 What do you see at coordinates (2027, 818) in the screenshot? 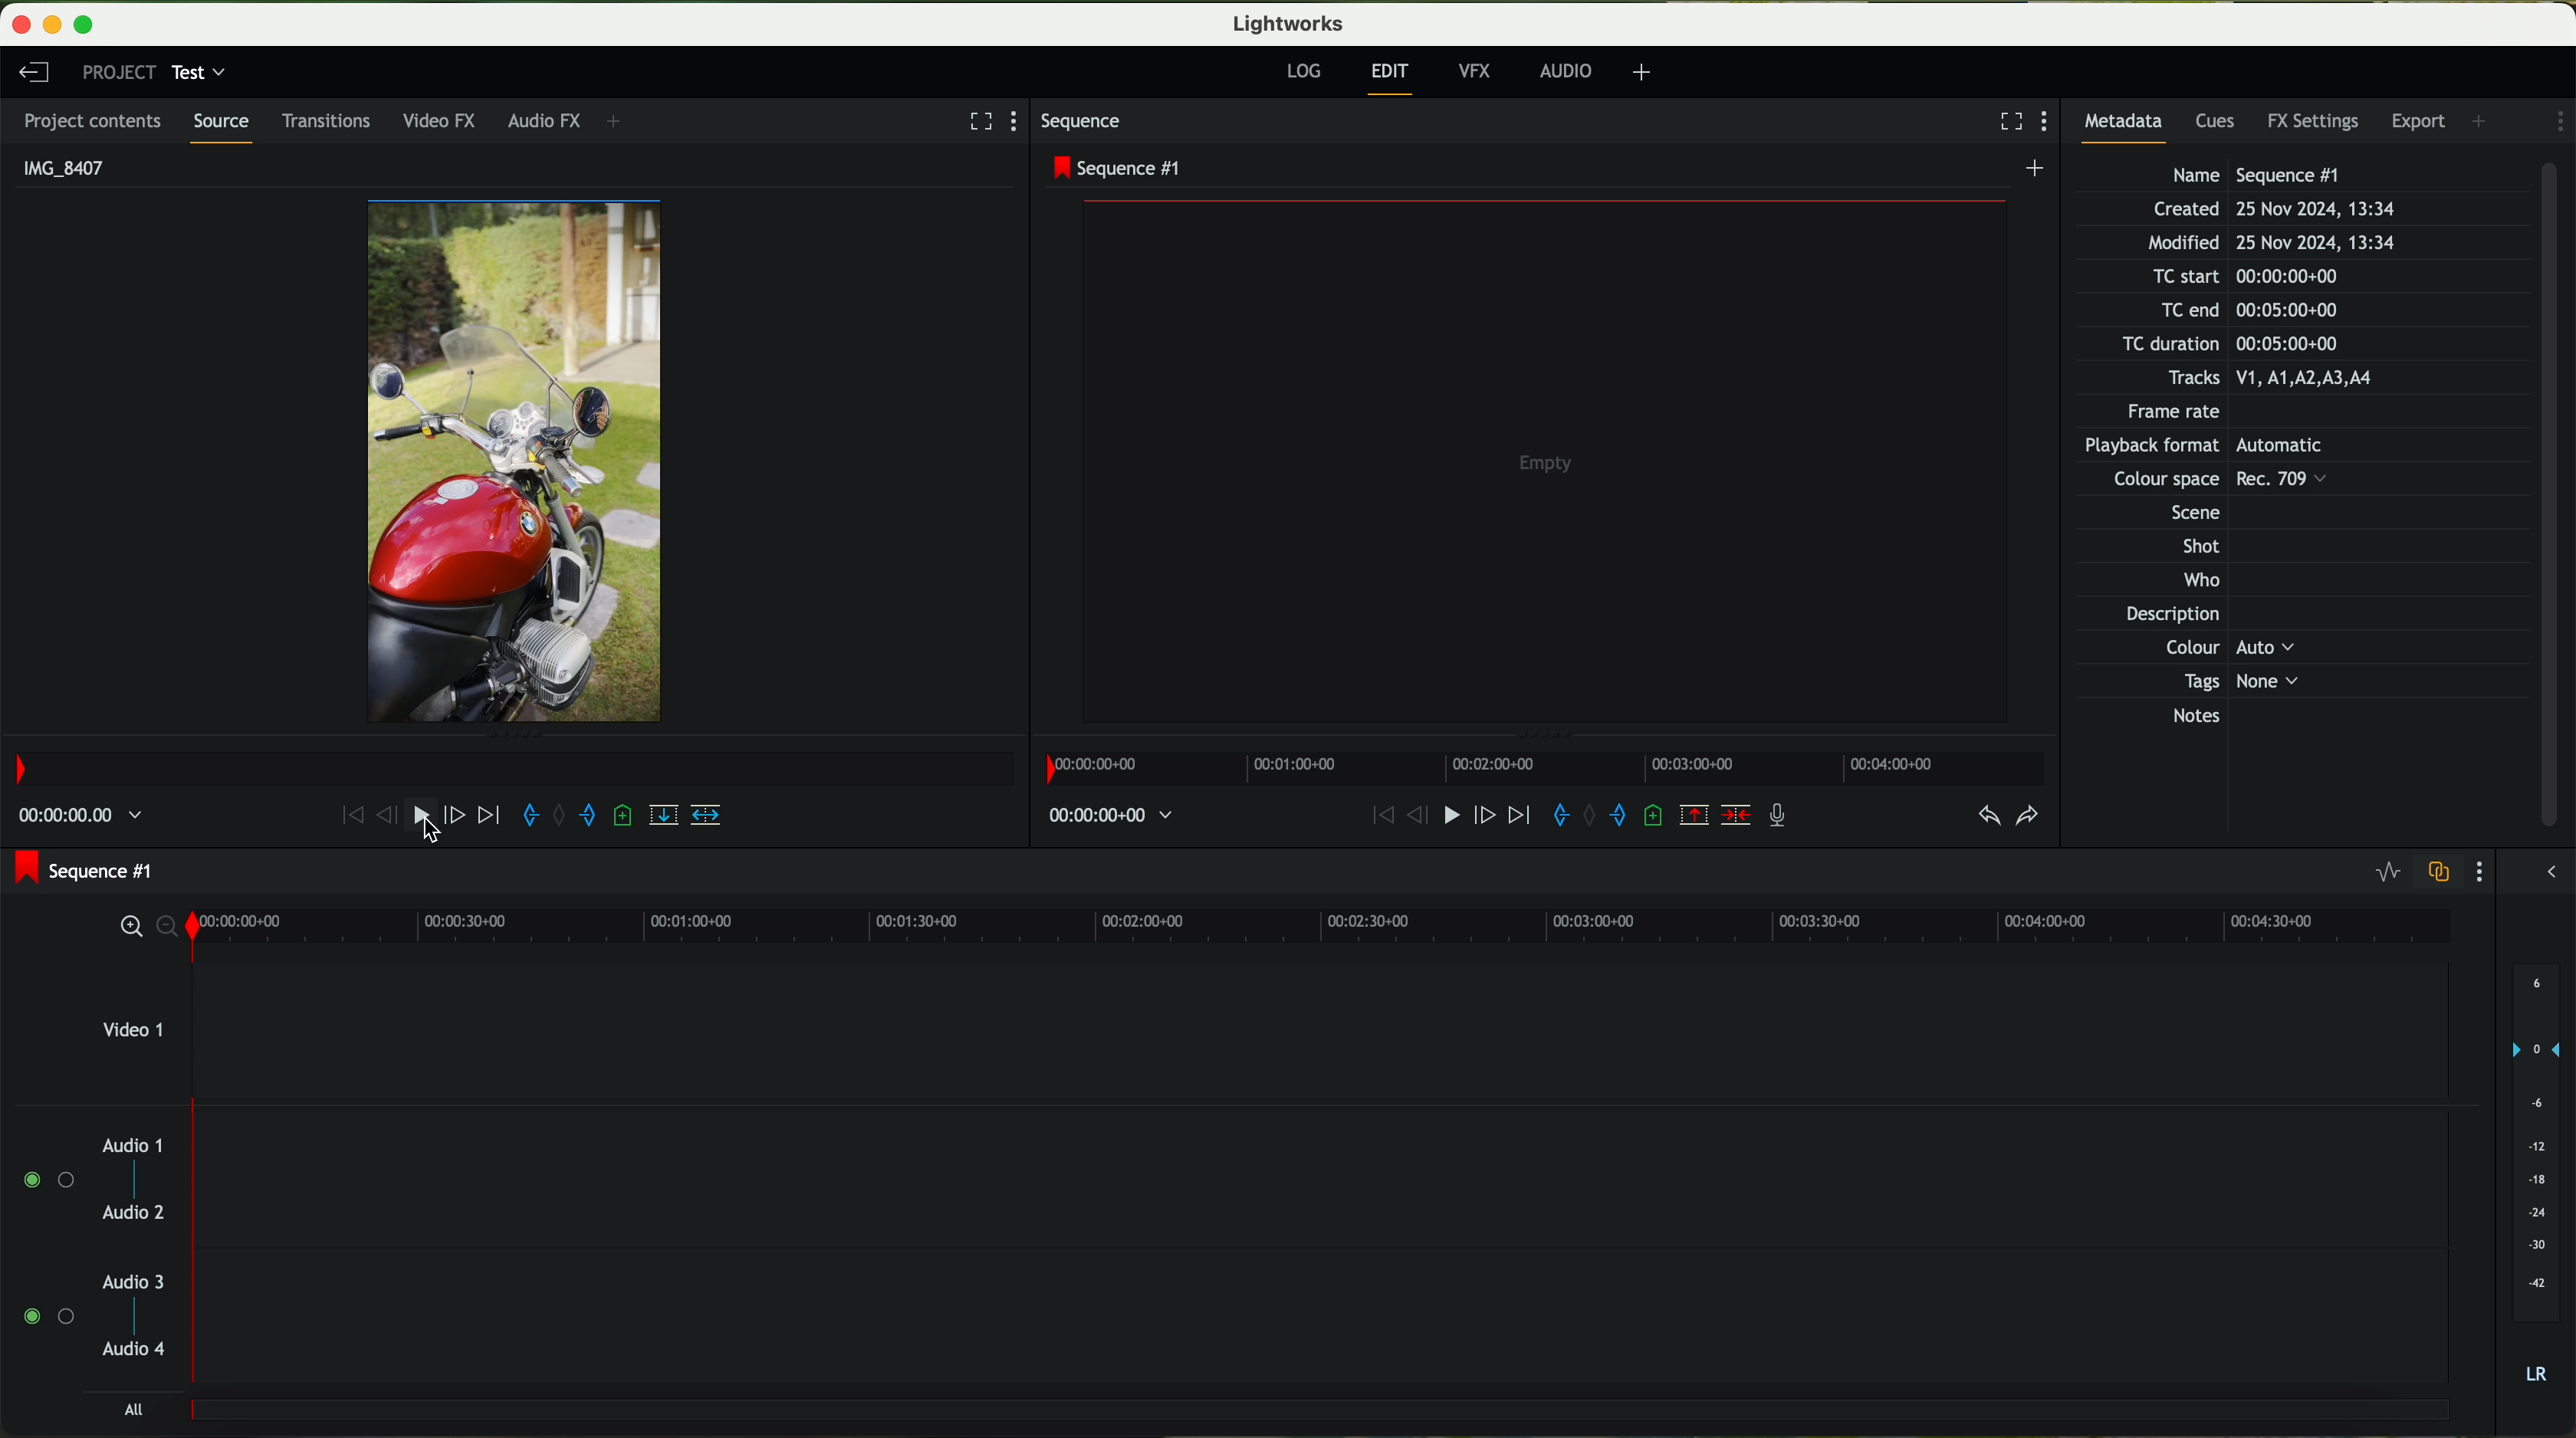
I see `redo` at bounding box center [2027, 818].